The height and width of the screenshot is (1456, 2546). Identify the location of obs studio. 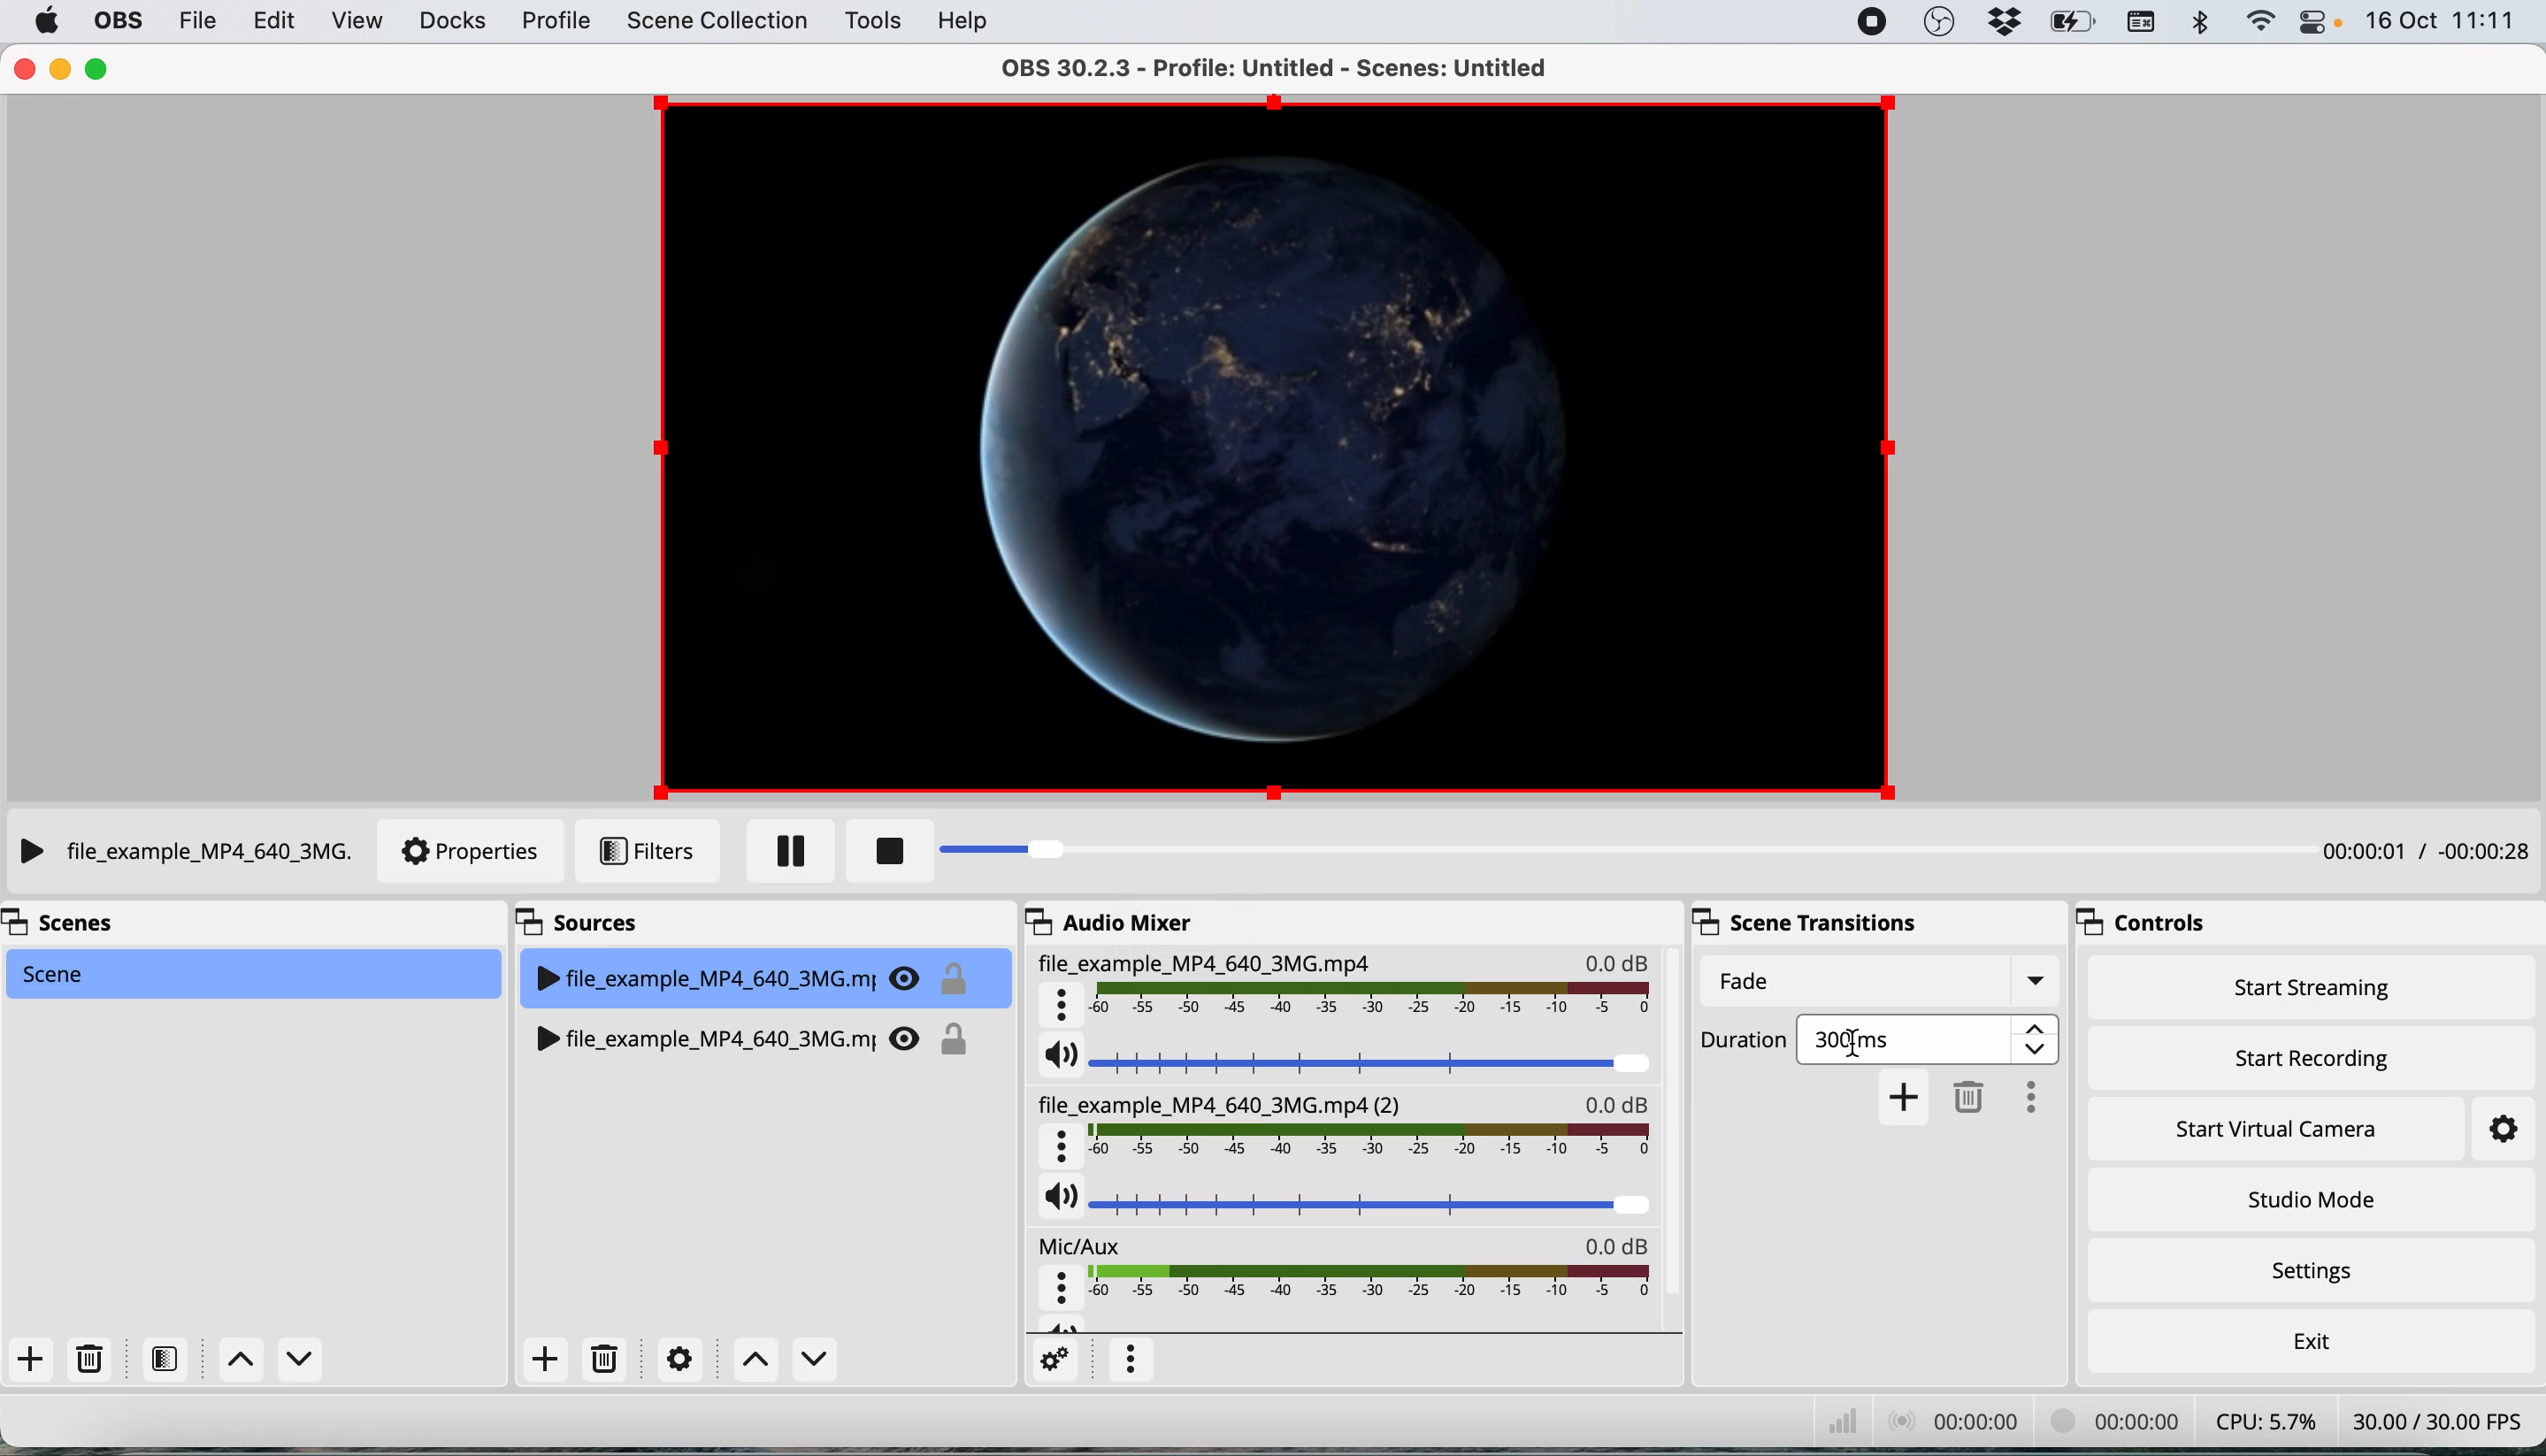
(1940, 21).